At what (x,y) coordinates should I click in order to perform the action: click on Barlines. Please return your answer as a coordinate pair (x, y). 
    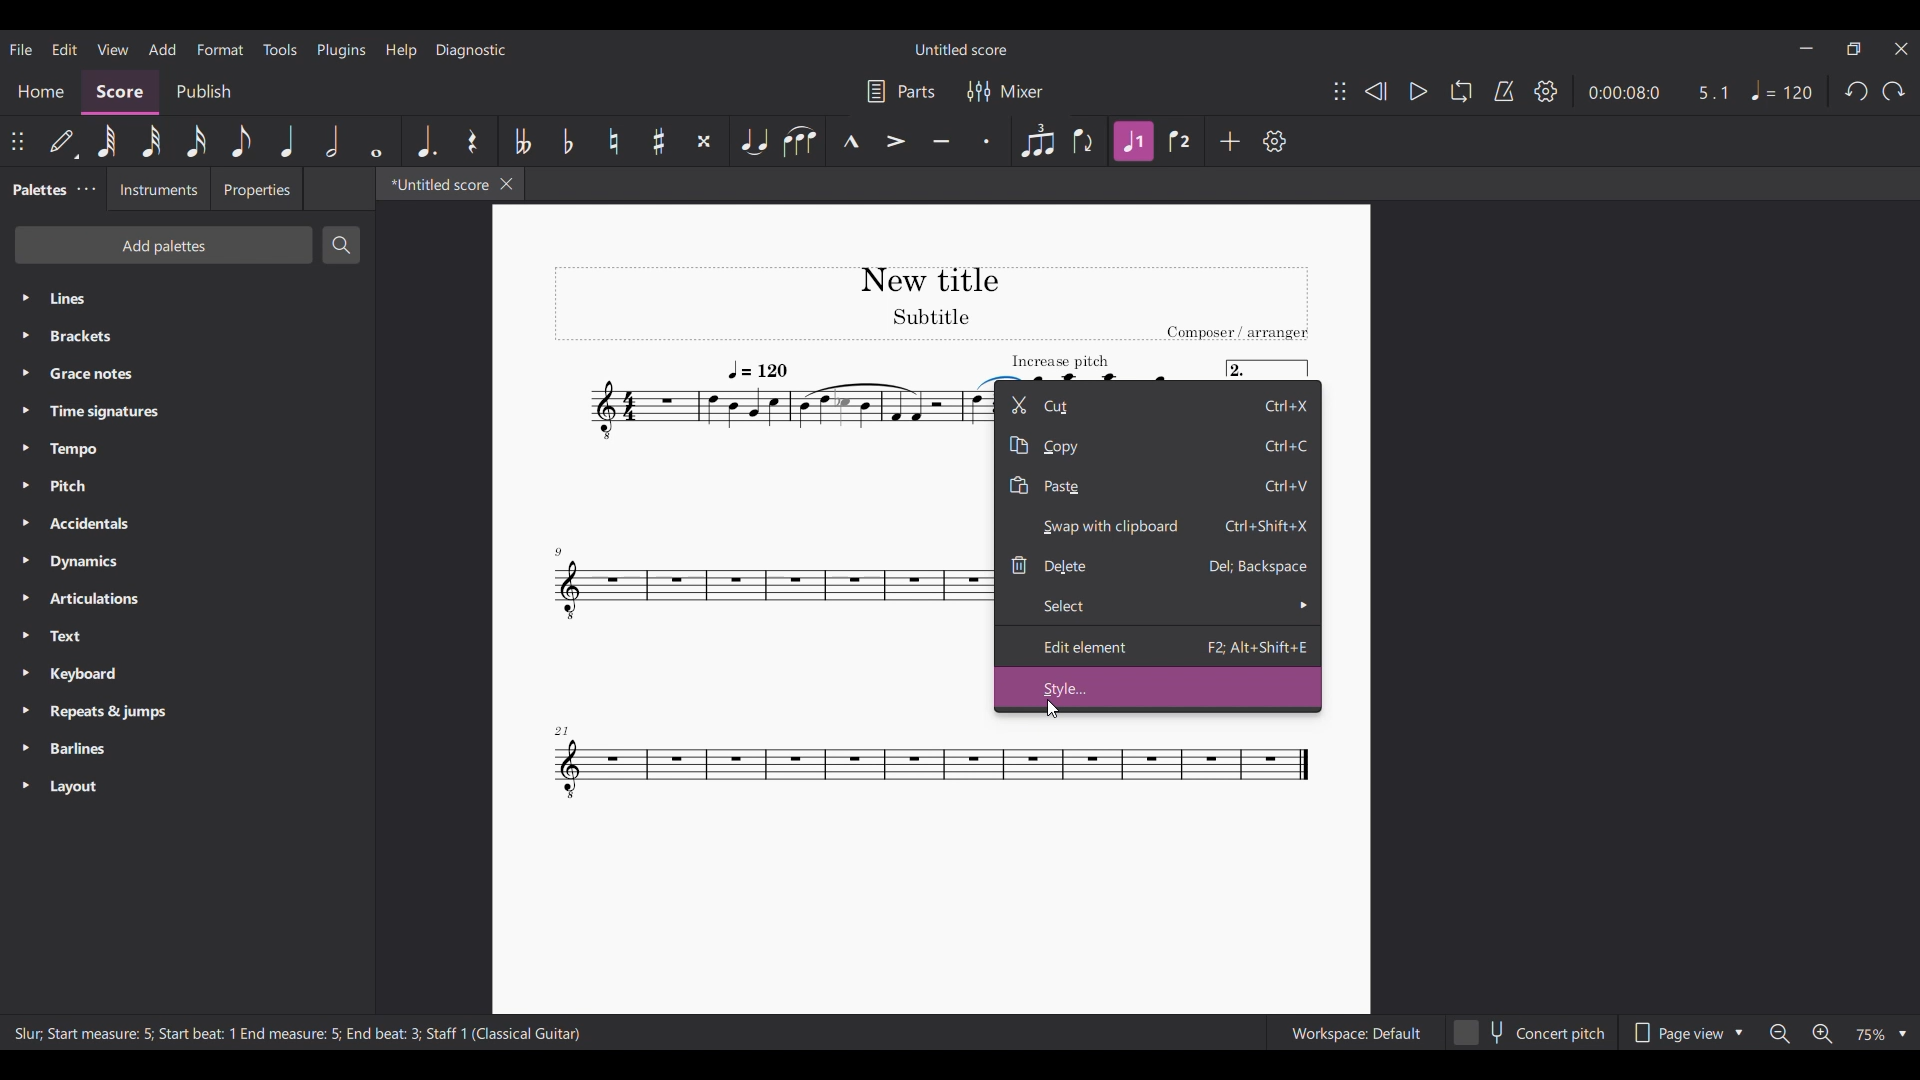
    Looking at the image, I should click on (187, 748).